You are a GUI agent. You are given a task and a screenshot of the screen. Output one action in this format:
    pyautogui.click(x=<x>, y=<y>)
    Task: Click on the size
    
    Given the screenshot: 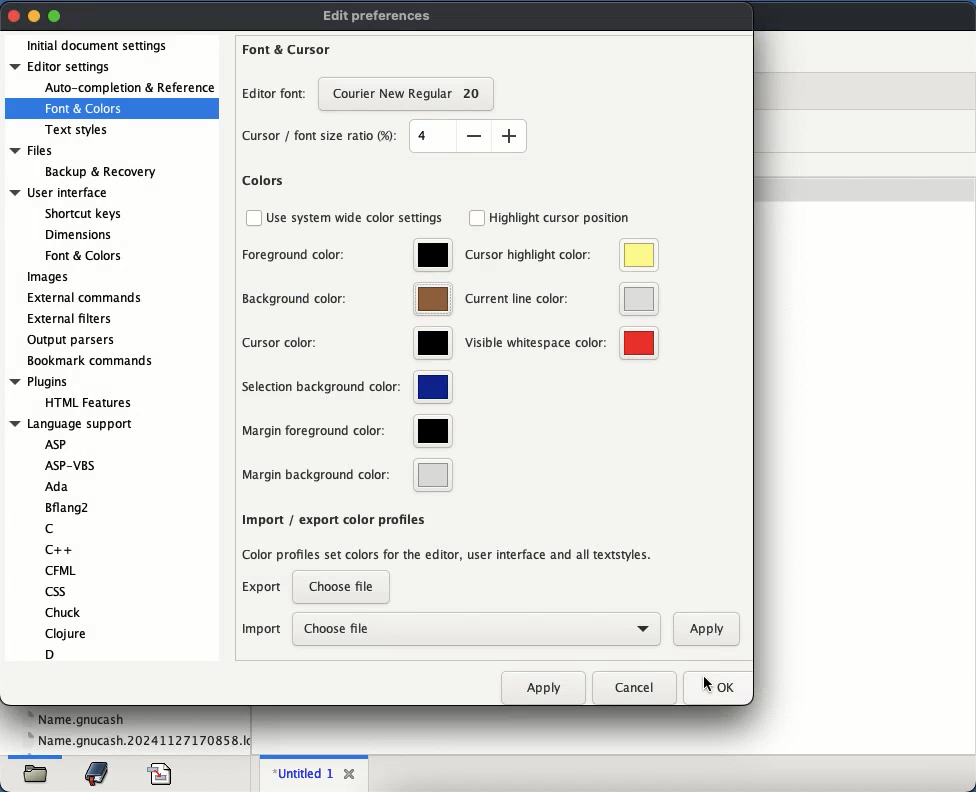 What is the action you would take?
    pyautogui.click(x=469, y=135)
    